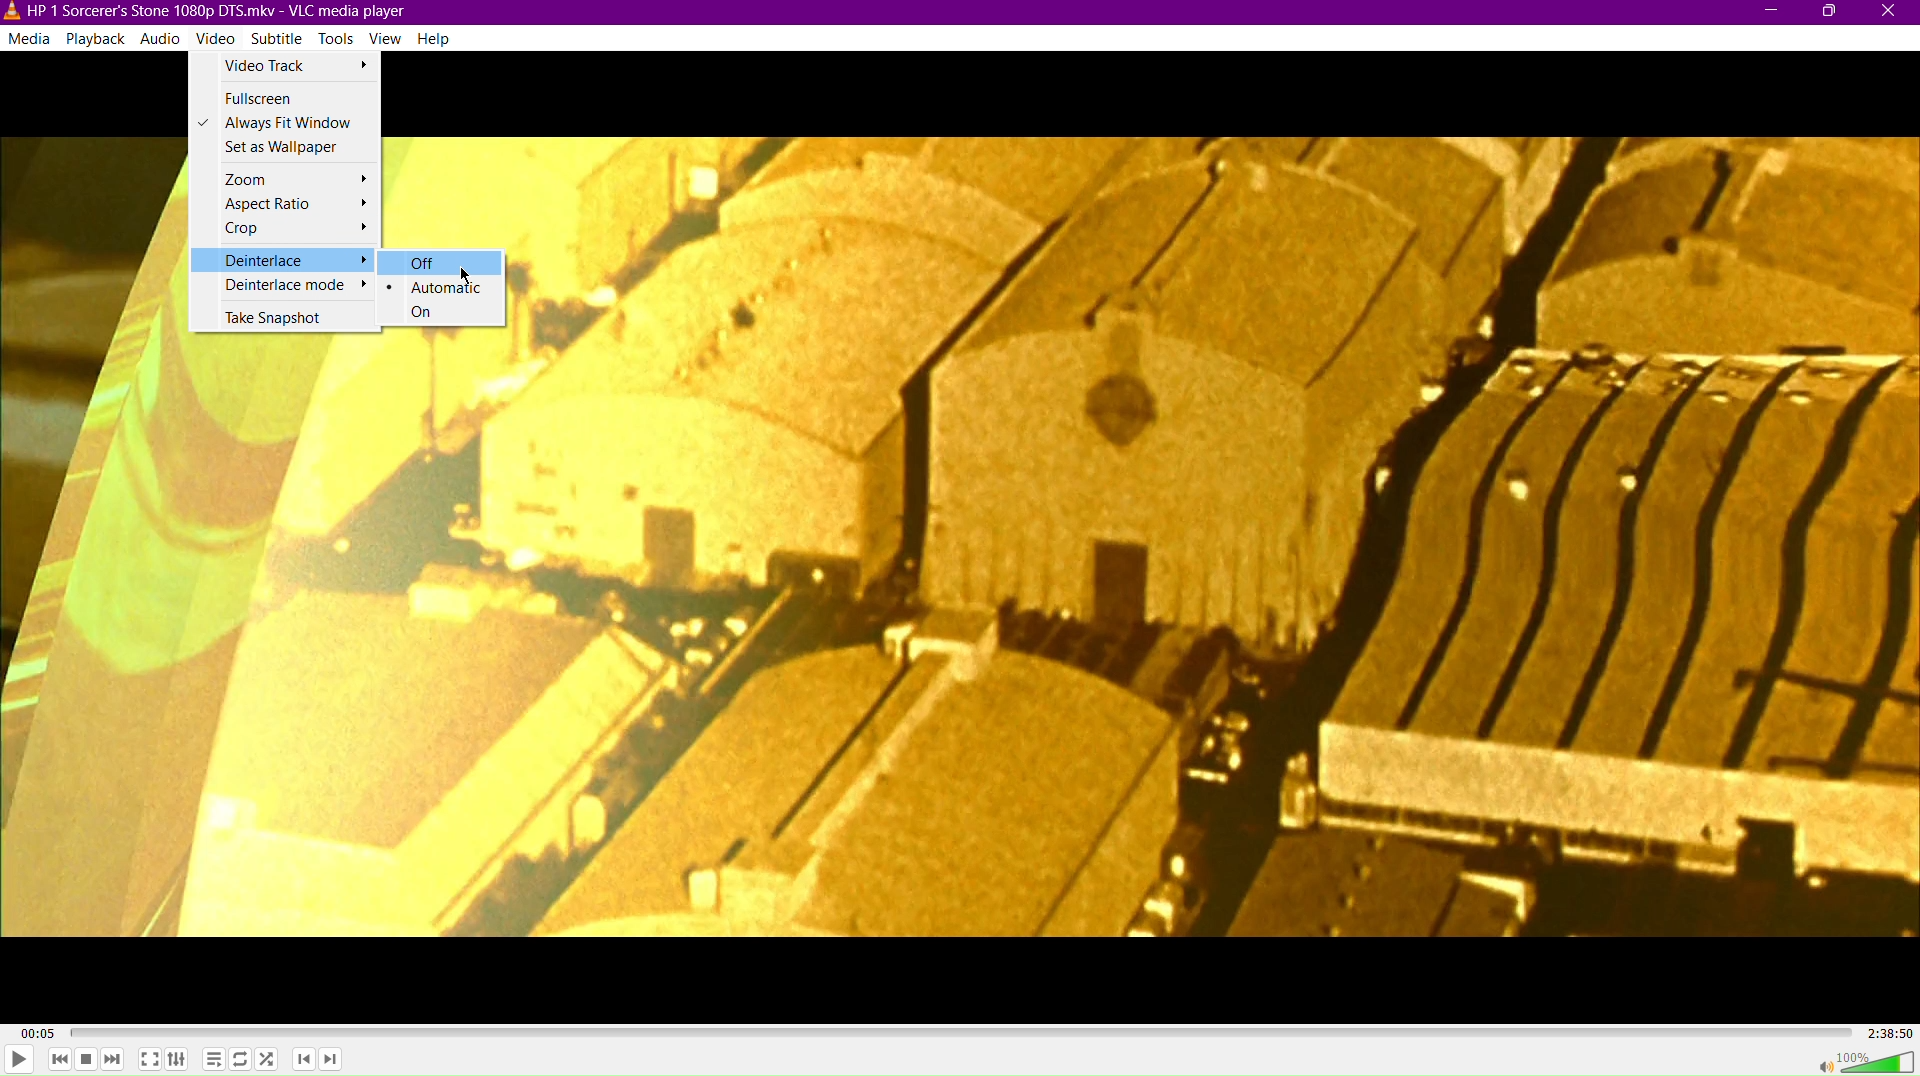  What do you see at coordinates (283, 289) in the screenshot?
I see `Deinterlace mode` at bounding box center [283, 289].